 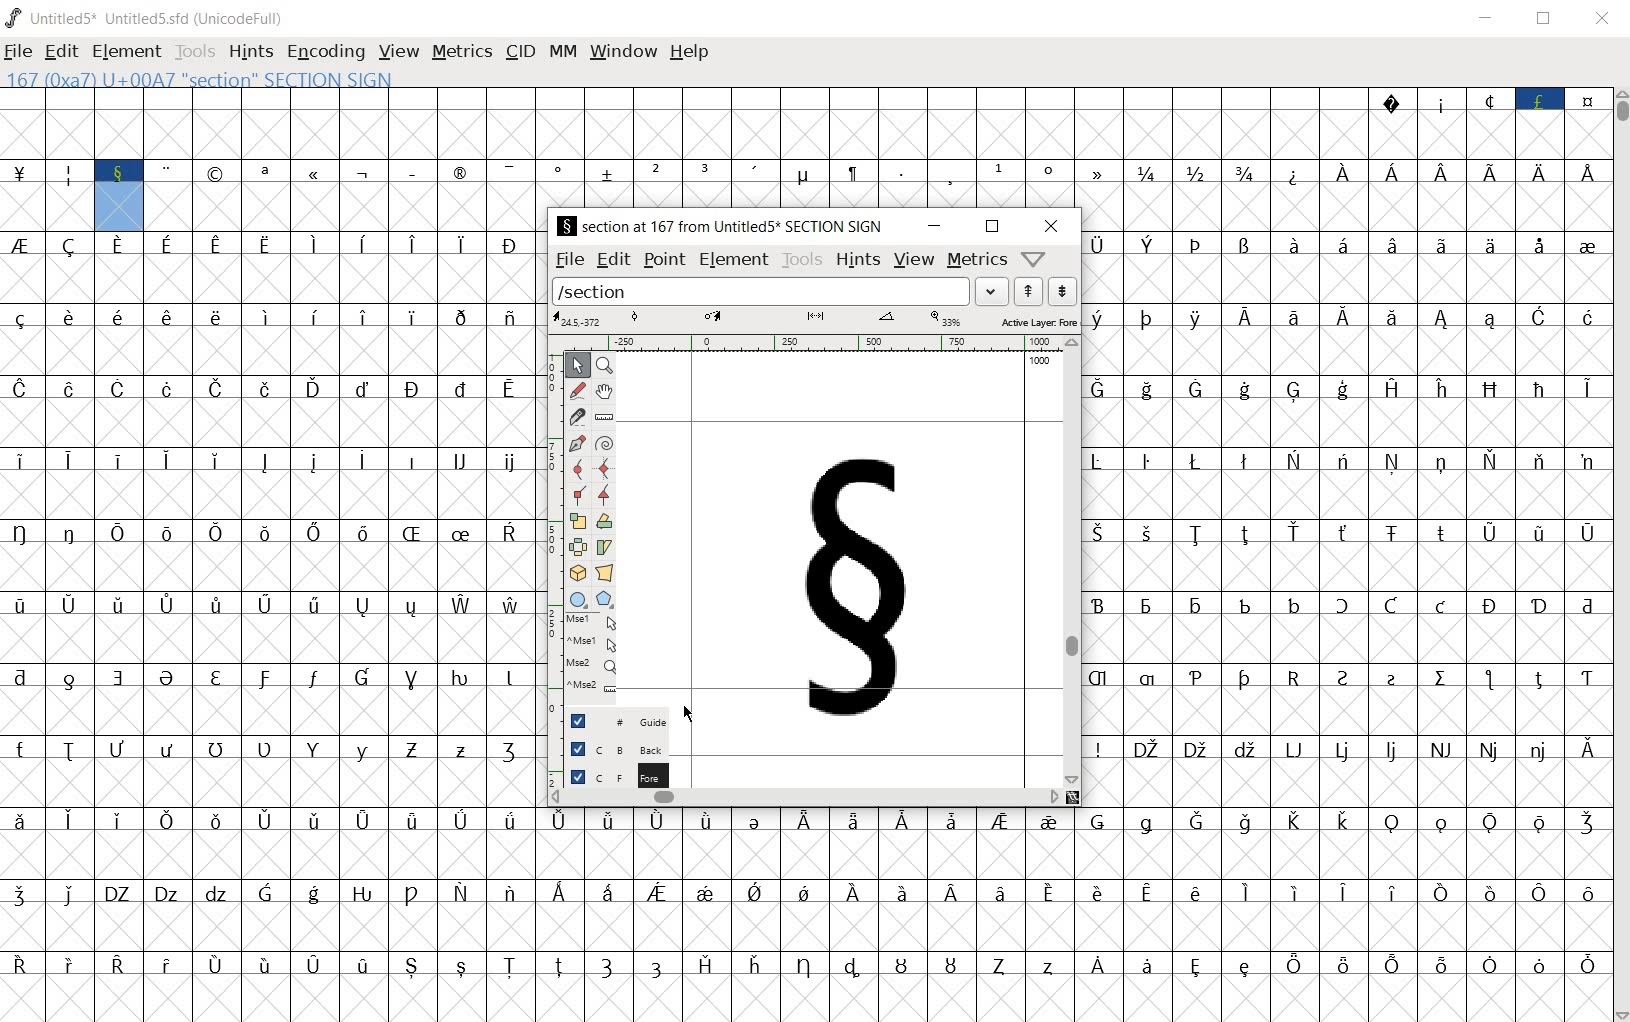 What do you see at coordinates (612, 260) in the screenshot?
I see `edit` at bounding box center [612, 260].